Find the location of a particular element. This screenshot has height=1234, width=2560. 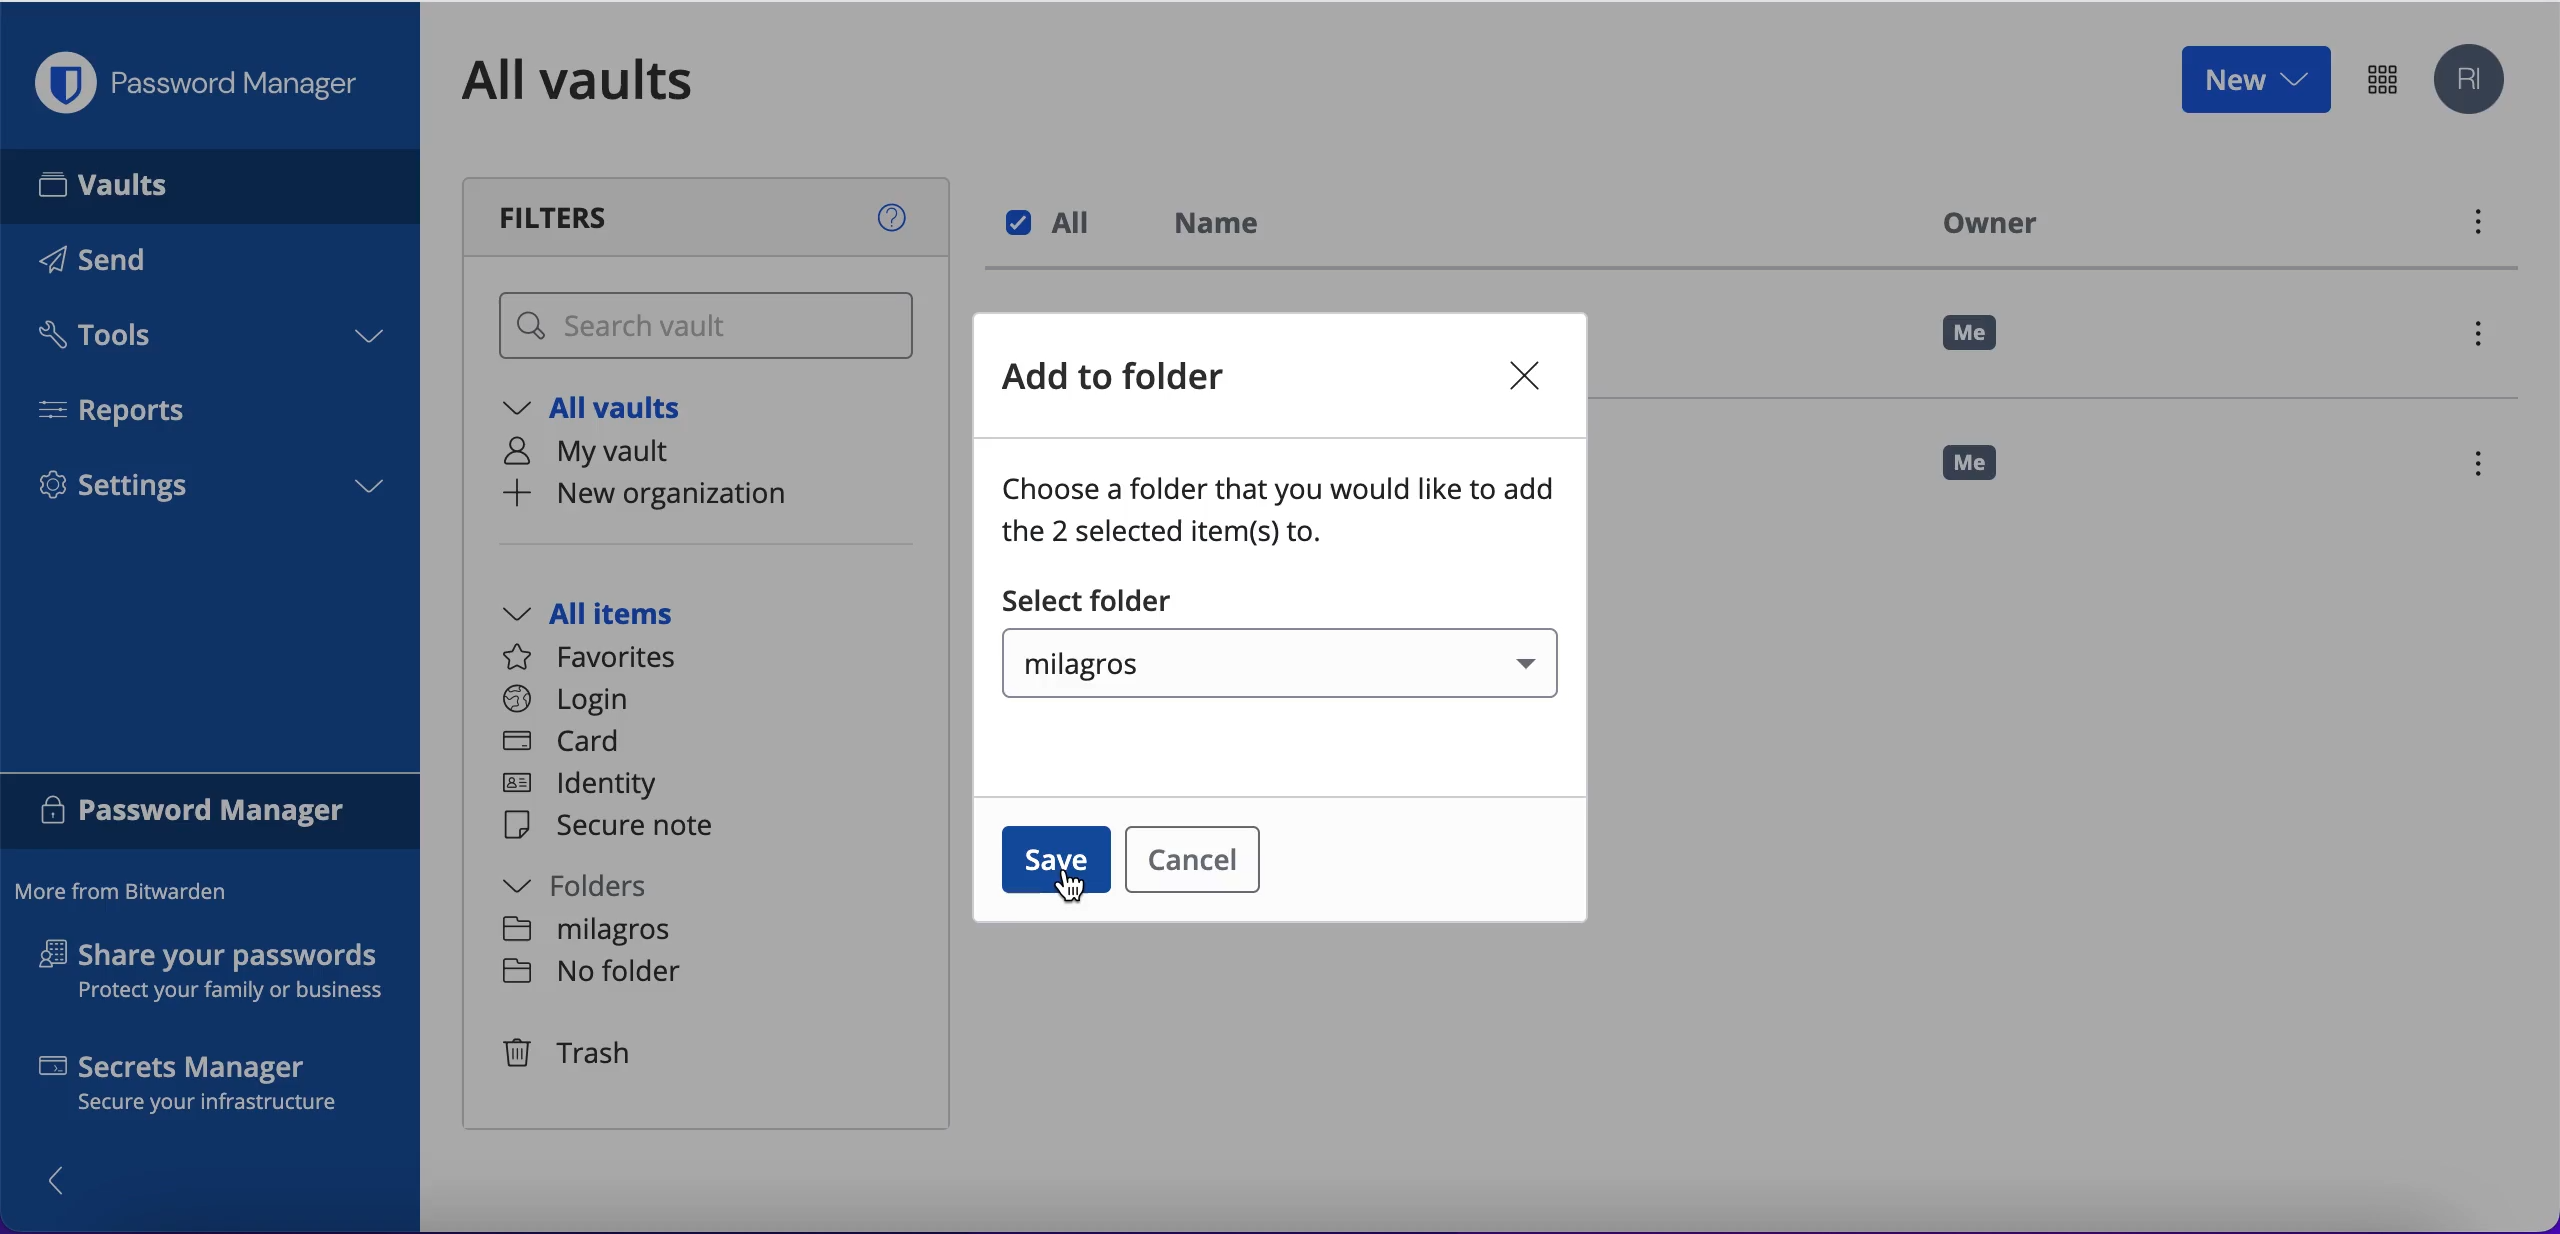

secrets manager secure your infrastructure is located at coordinates (211, 1088).